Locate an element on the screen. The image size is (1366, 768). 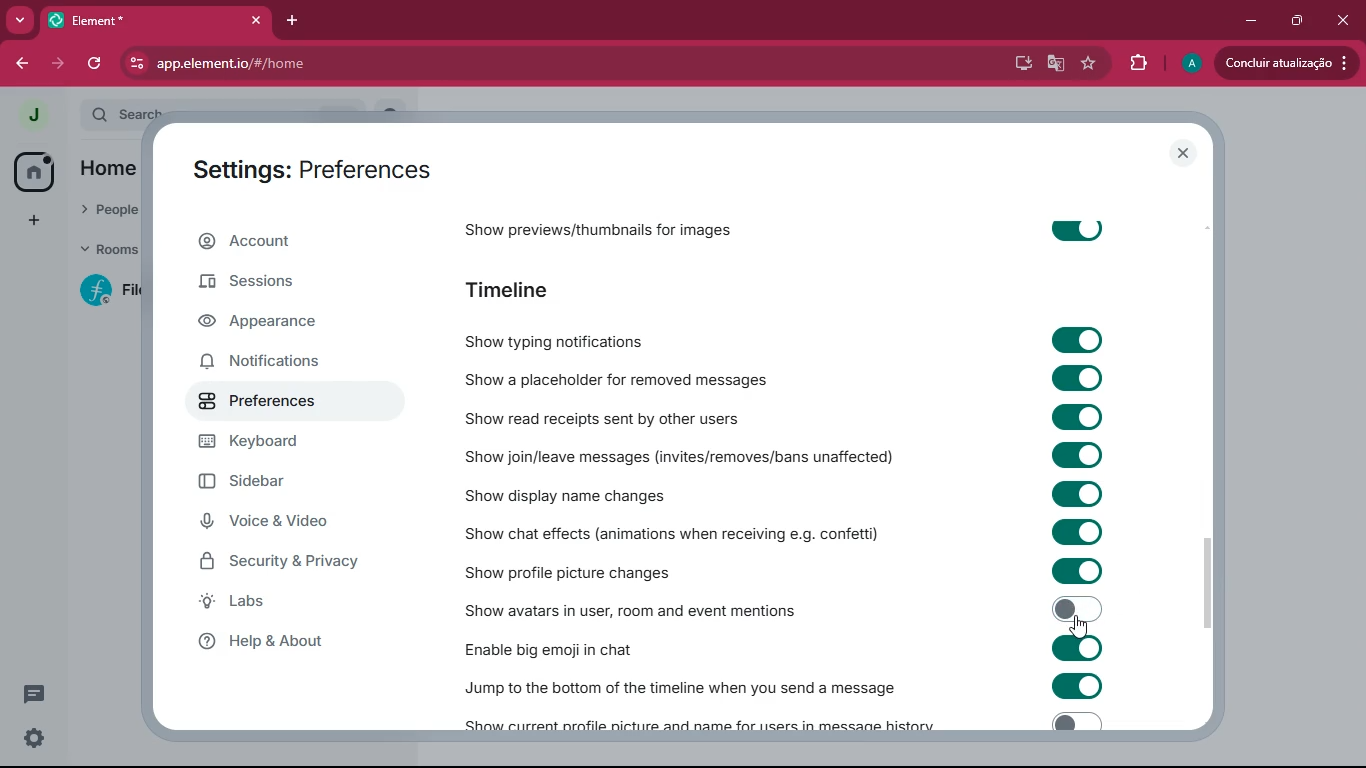
people is located at coordinates (107, 206).